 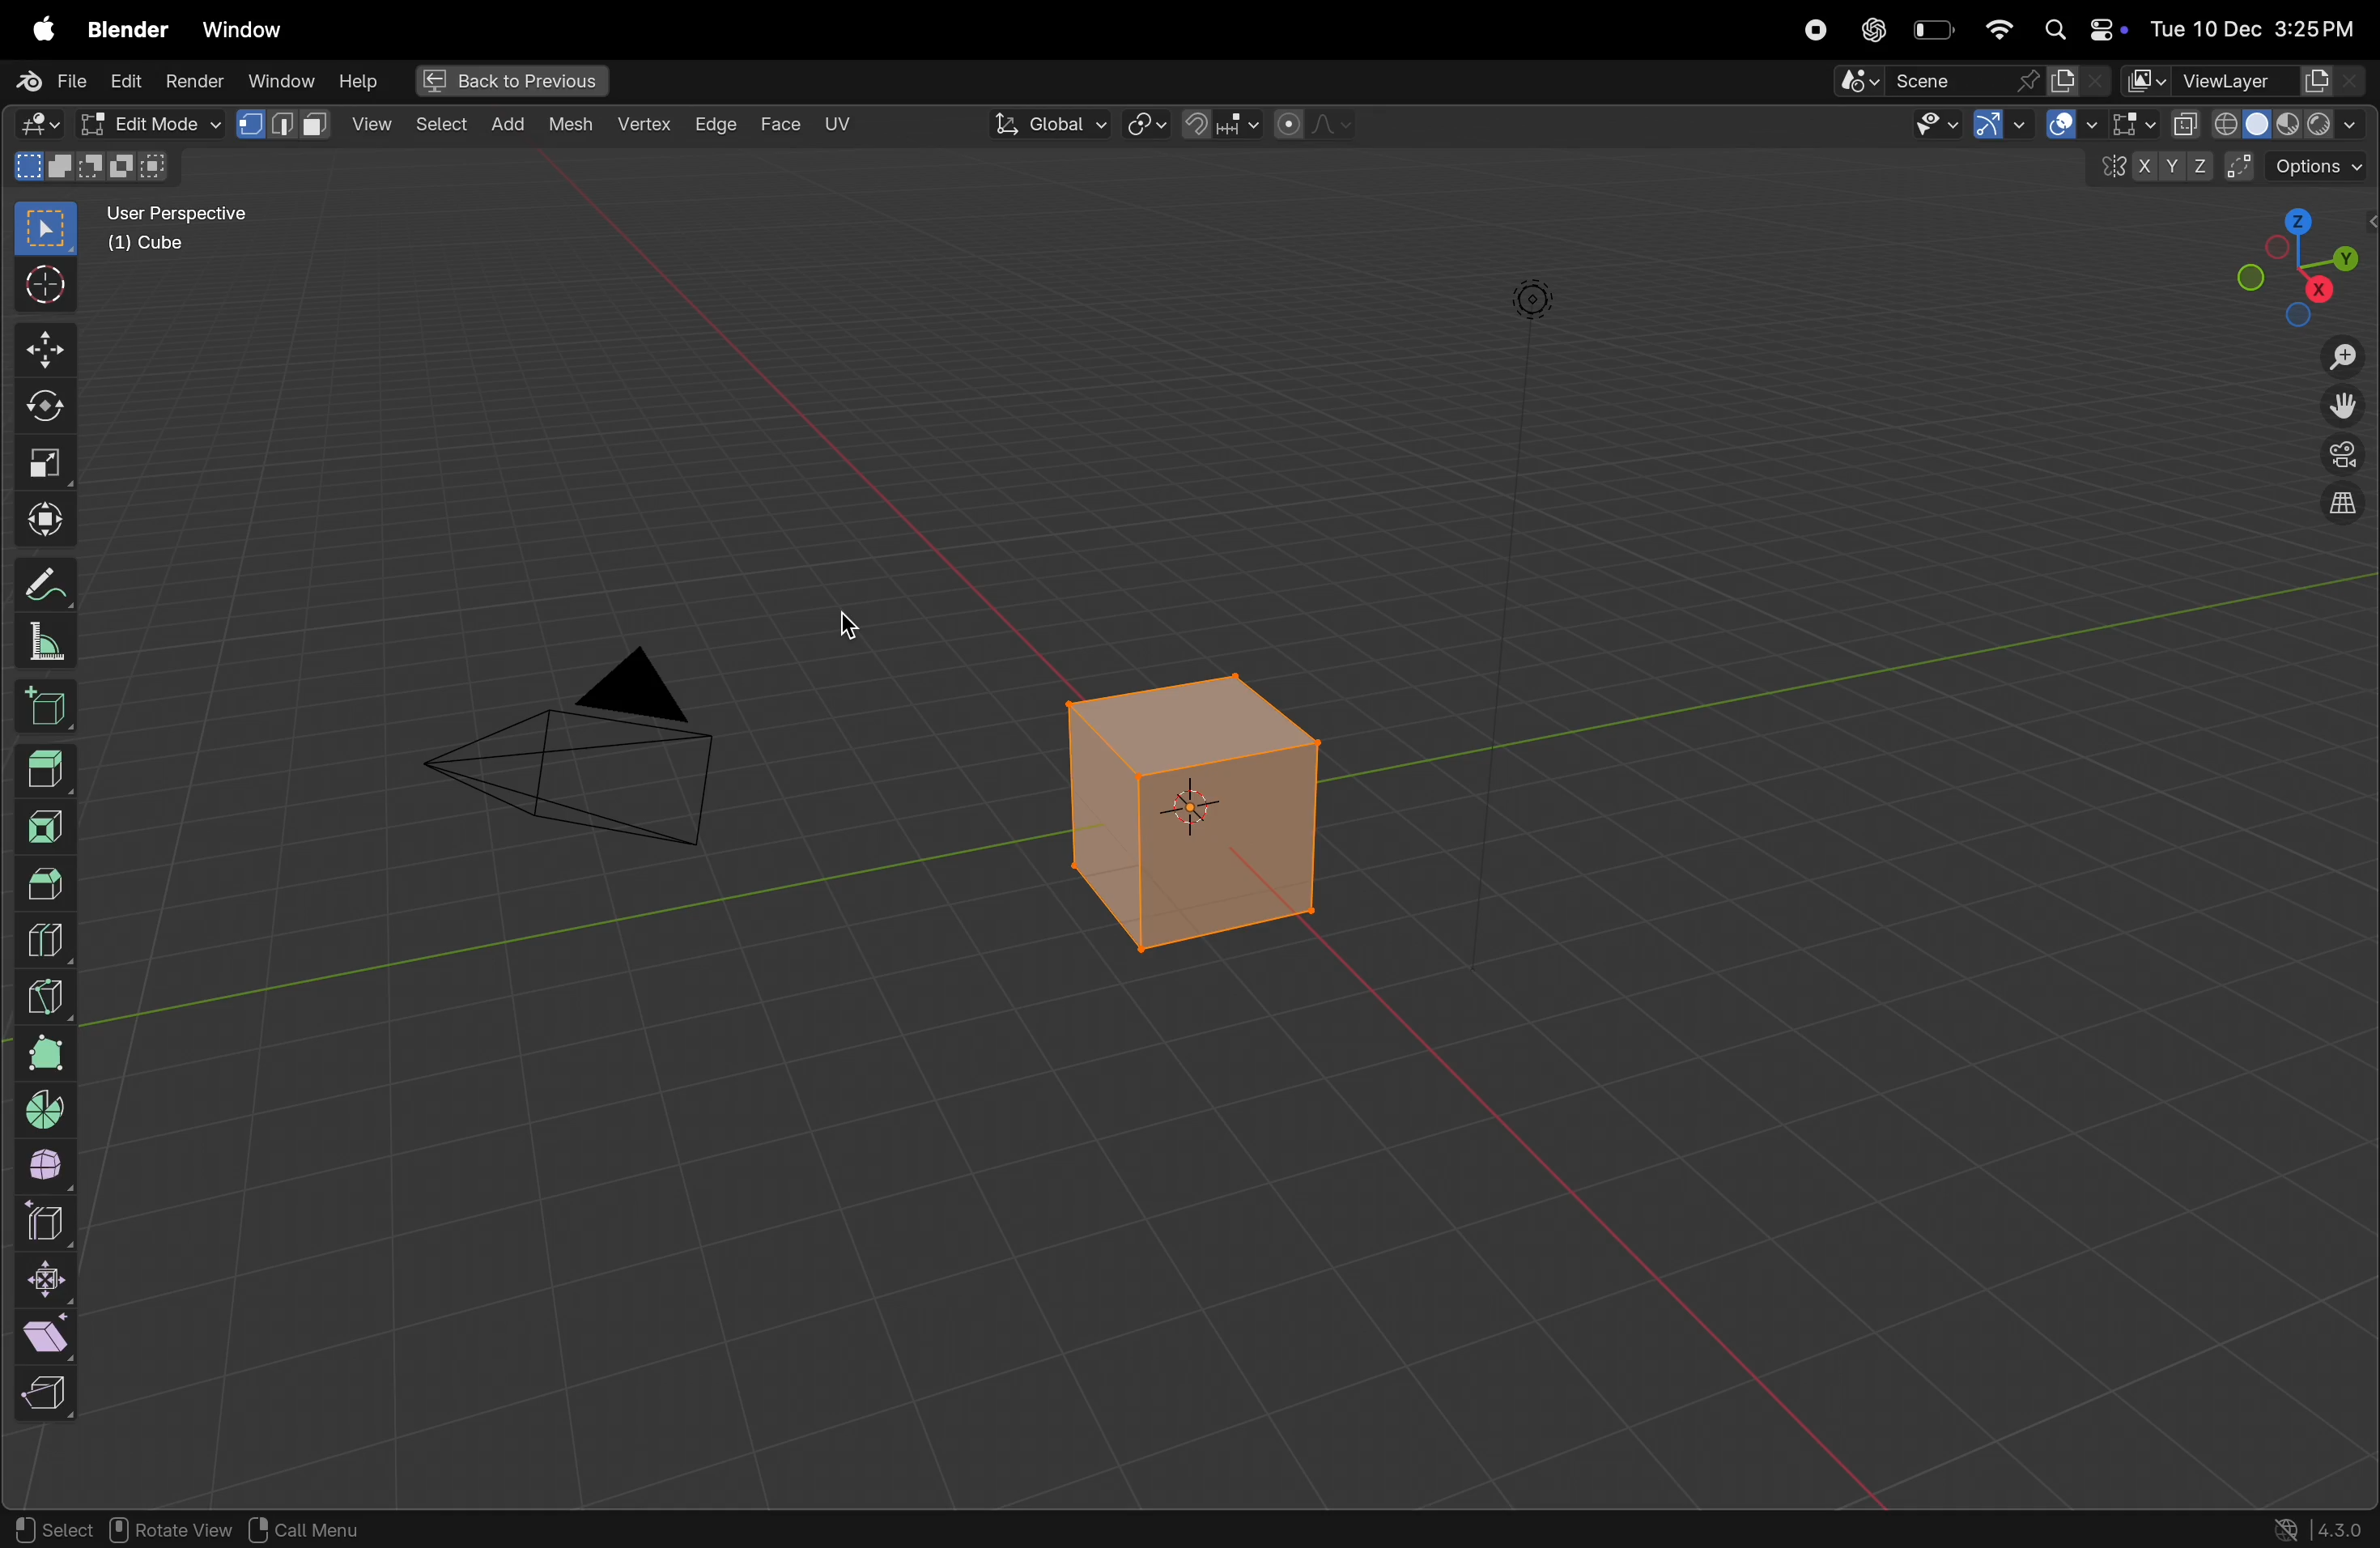 I want to click on Edit, so click(x=127, y=80).